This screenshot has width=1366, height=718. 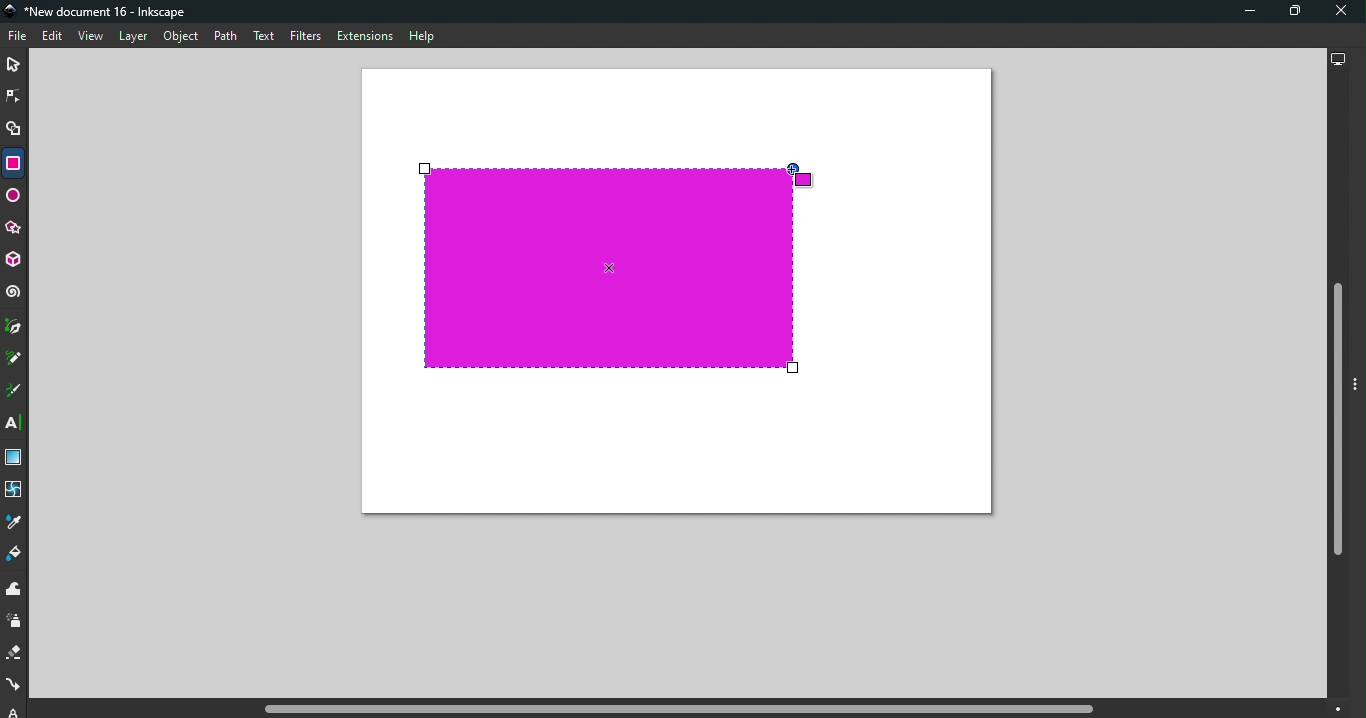 I want to click on Eraser tool, so click(x=16, y=653).